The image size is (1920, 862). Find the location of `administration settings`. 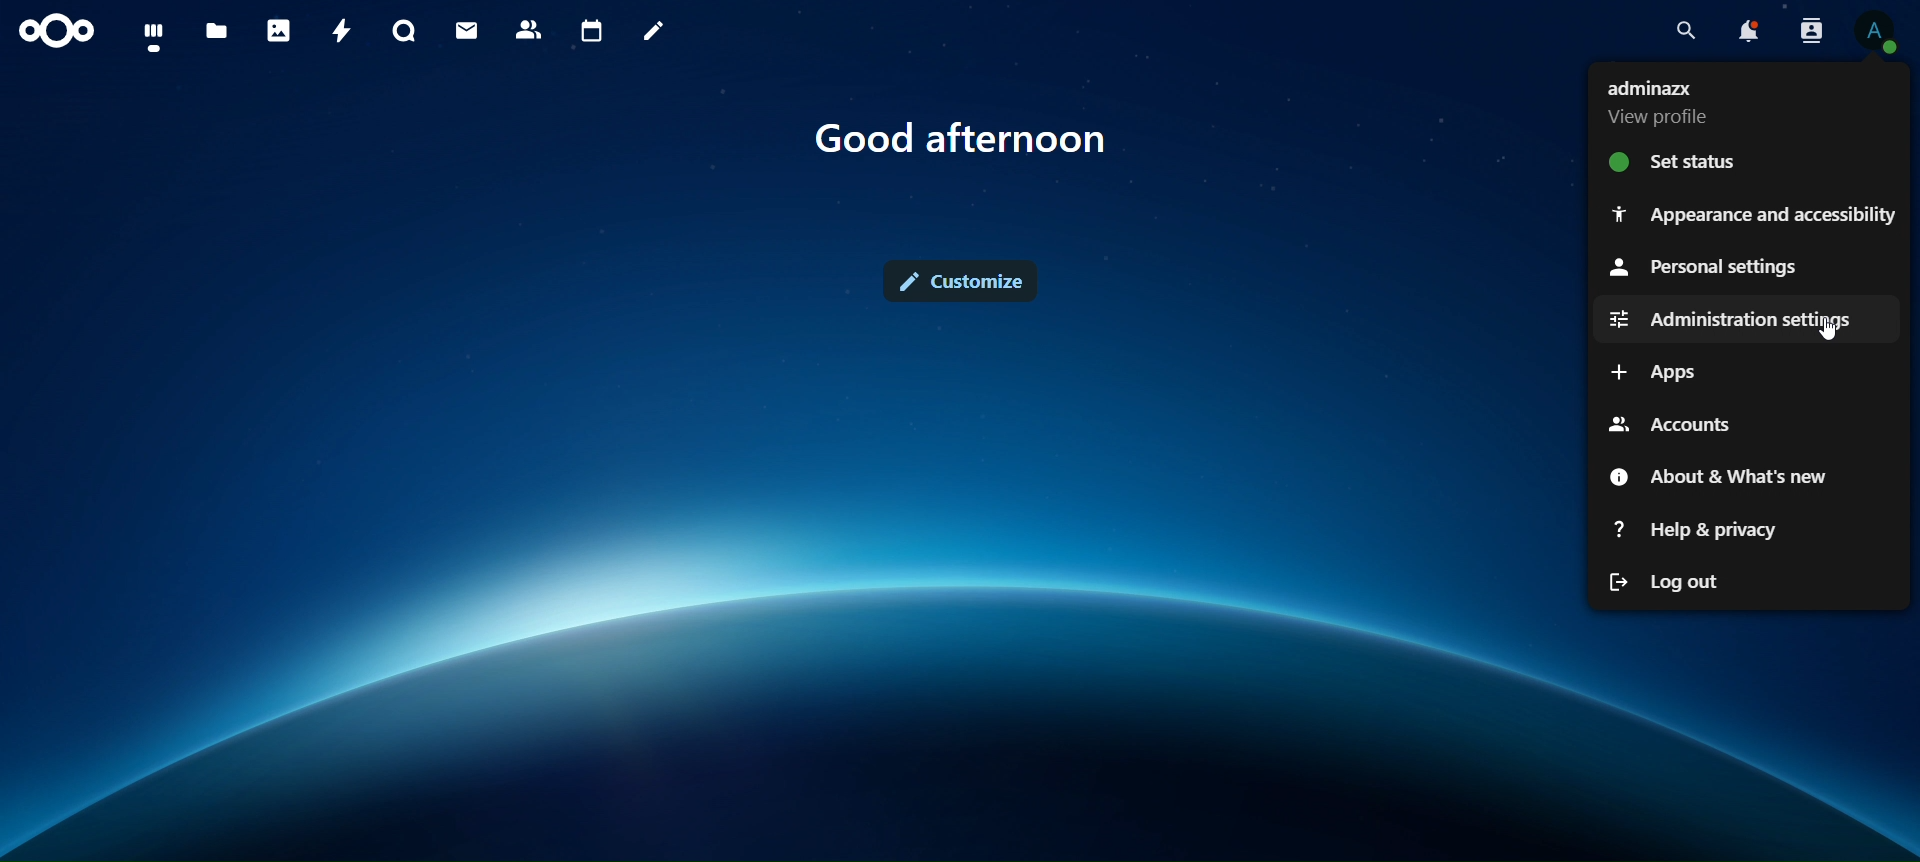

administration settings is located at coordinates (1729, 318).